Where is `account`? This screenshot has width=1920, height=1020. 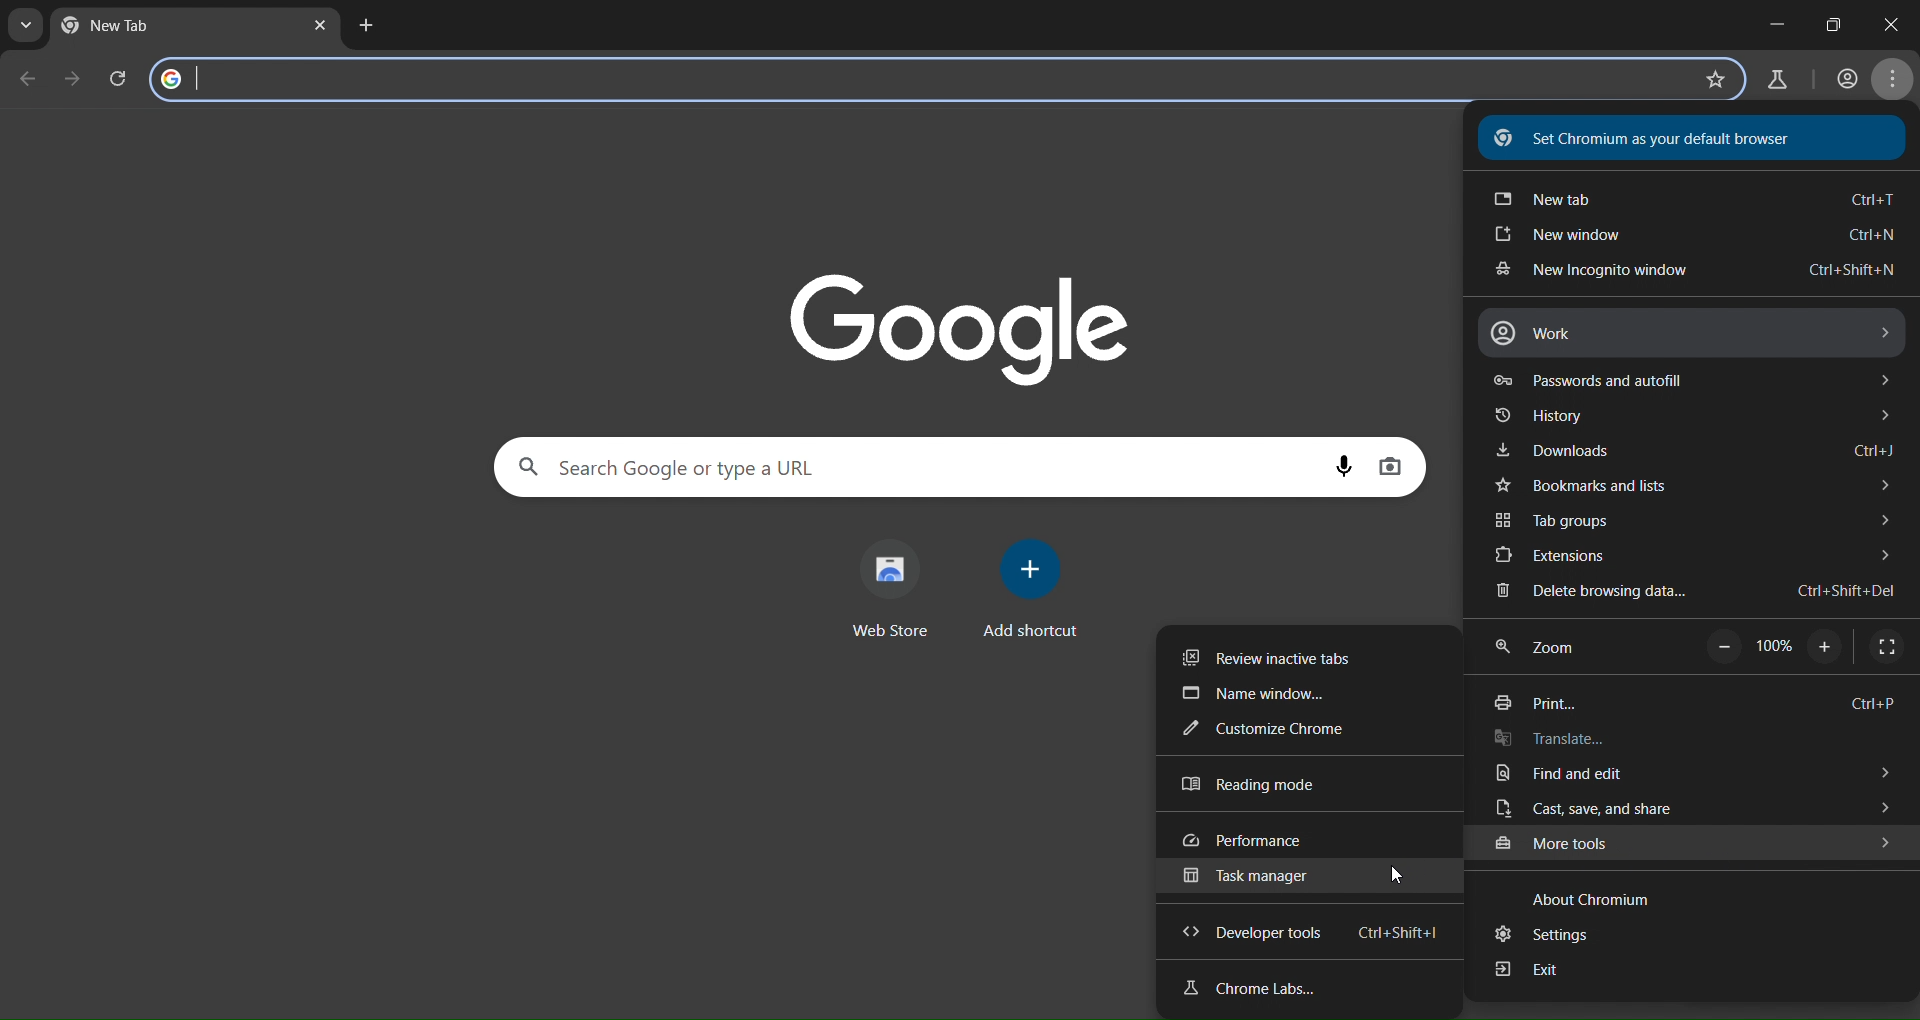
account is located at coordinates (1847, 81).